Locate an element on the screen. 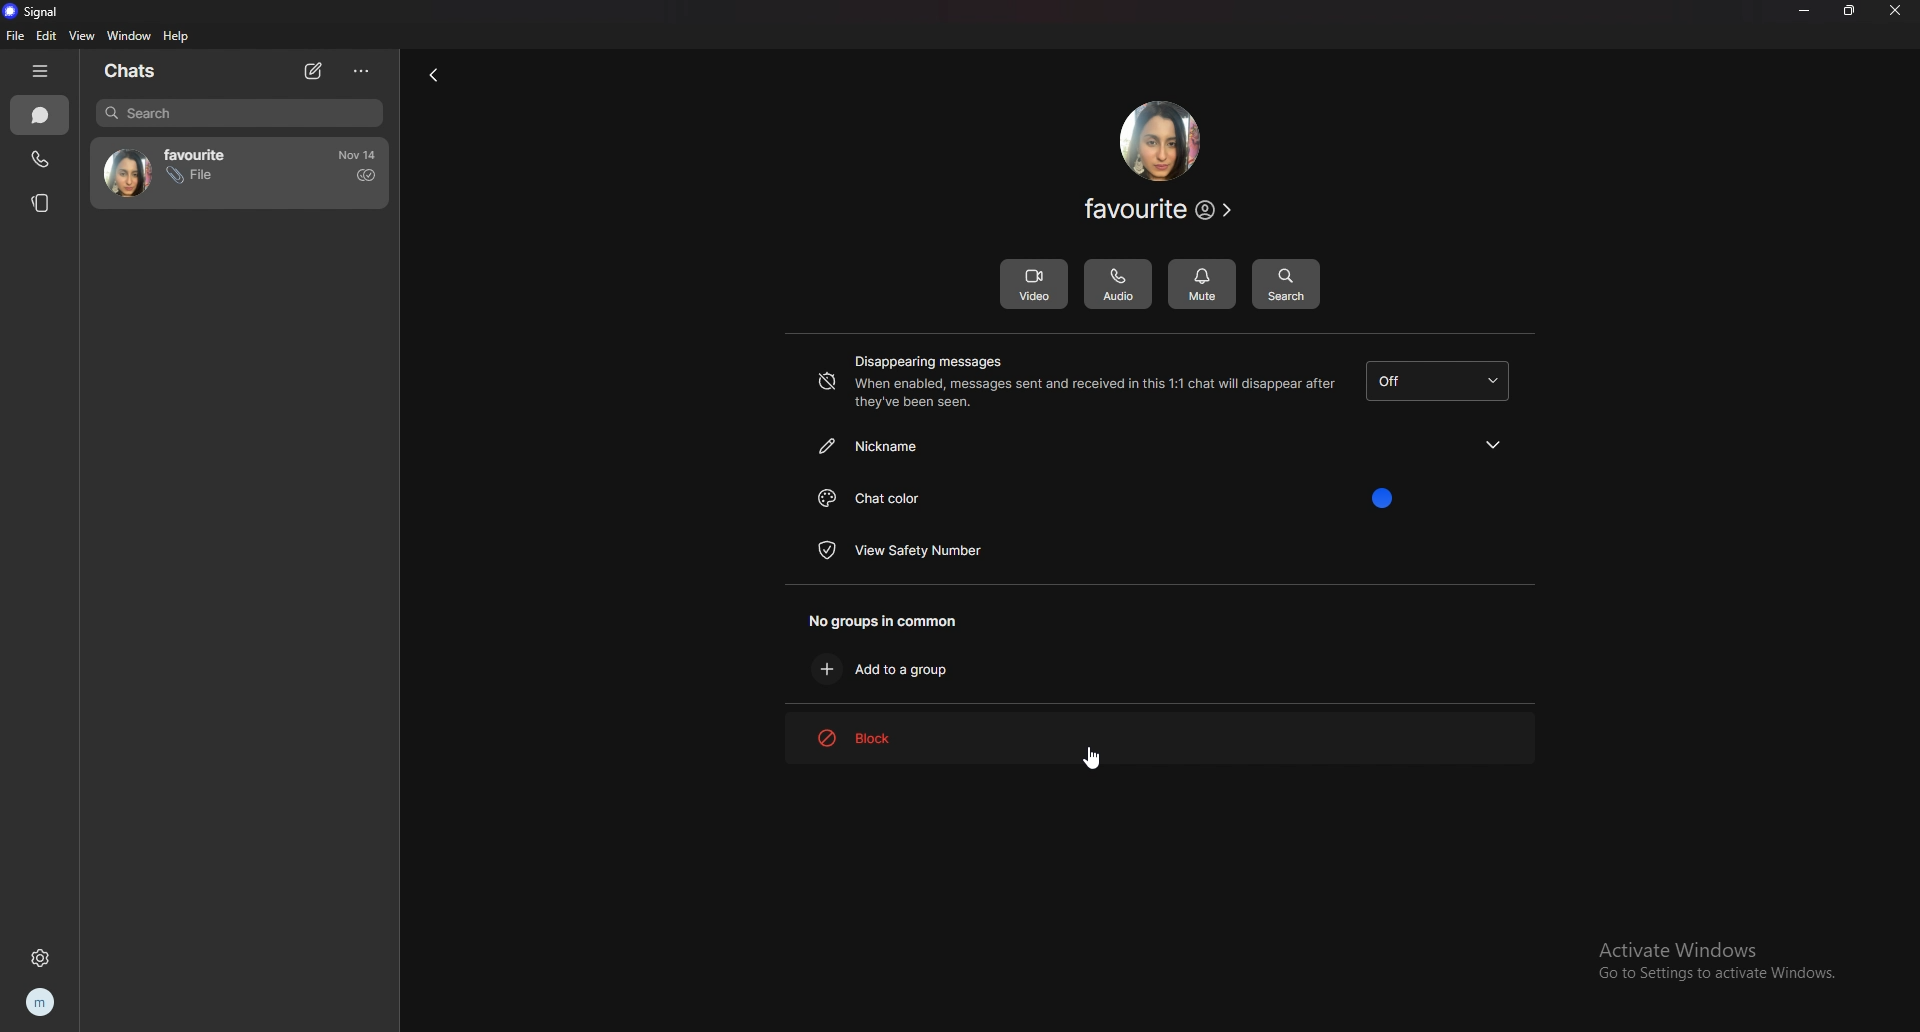 The image size is (1920, 1032). calls is located at coordinates (43, 156).